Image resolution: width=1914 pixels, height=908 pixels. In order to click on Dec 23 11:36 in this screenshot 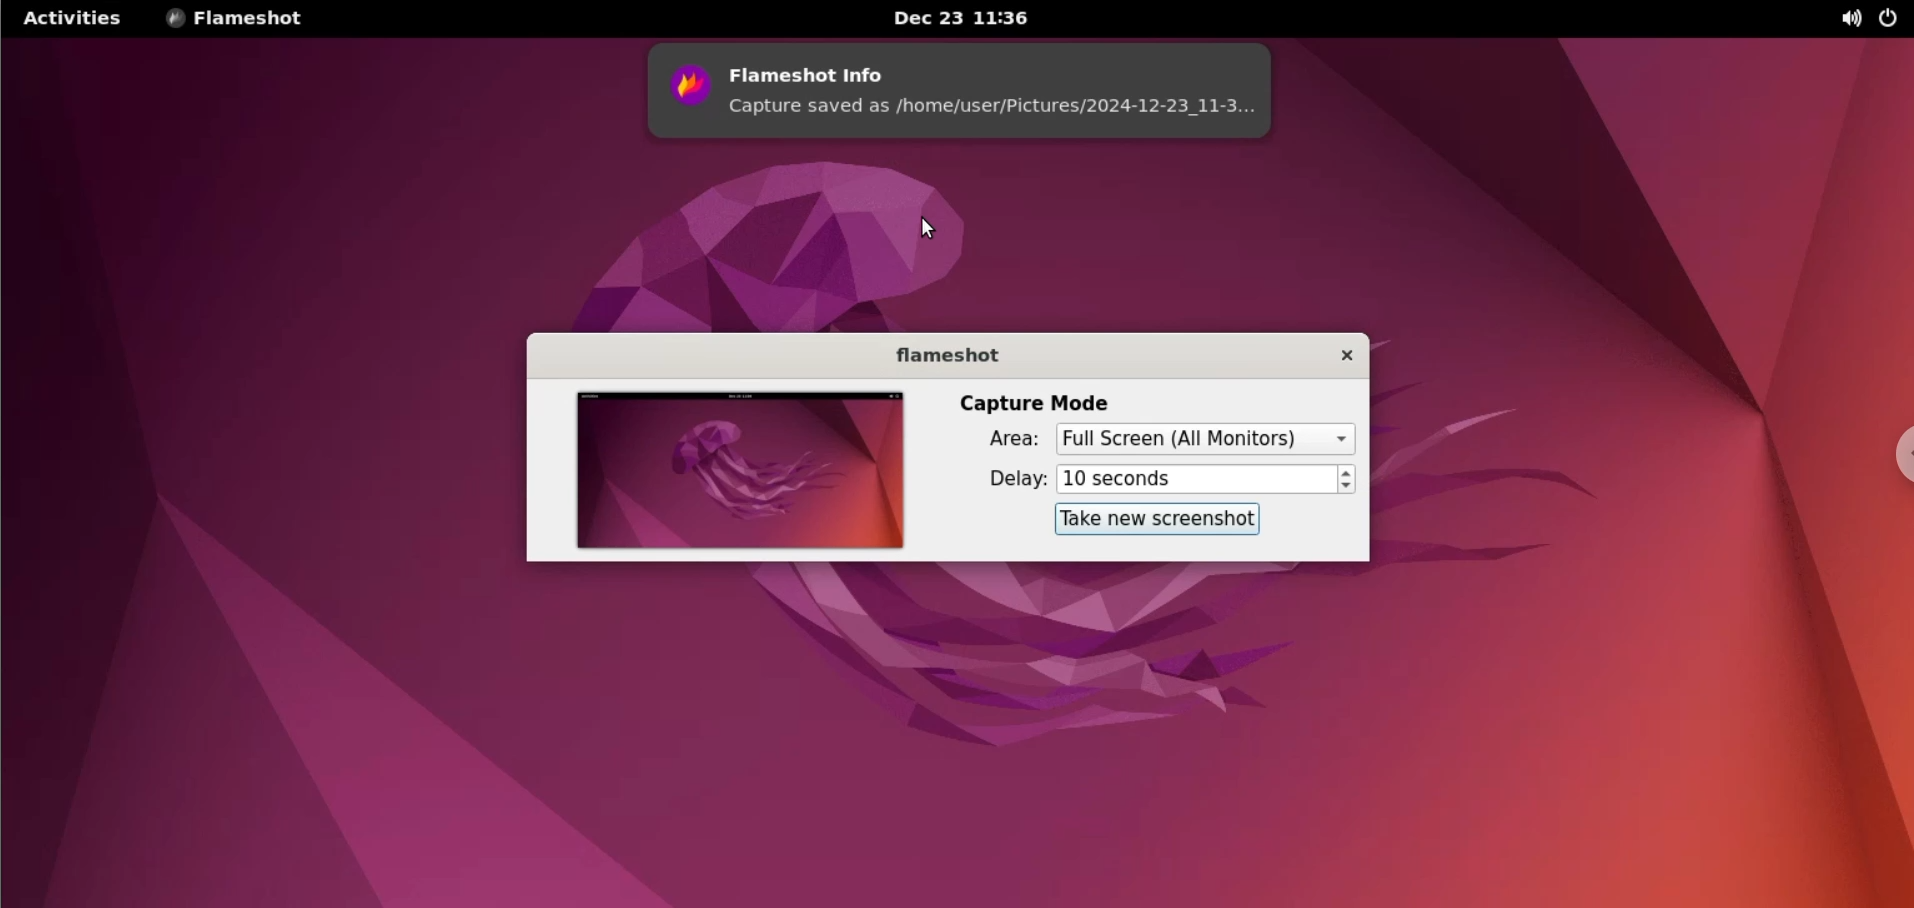, I will do `click(973, 18)`.